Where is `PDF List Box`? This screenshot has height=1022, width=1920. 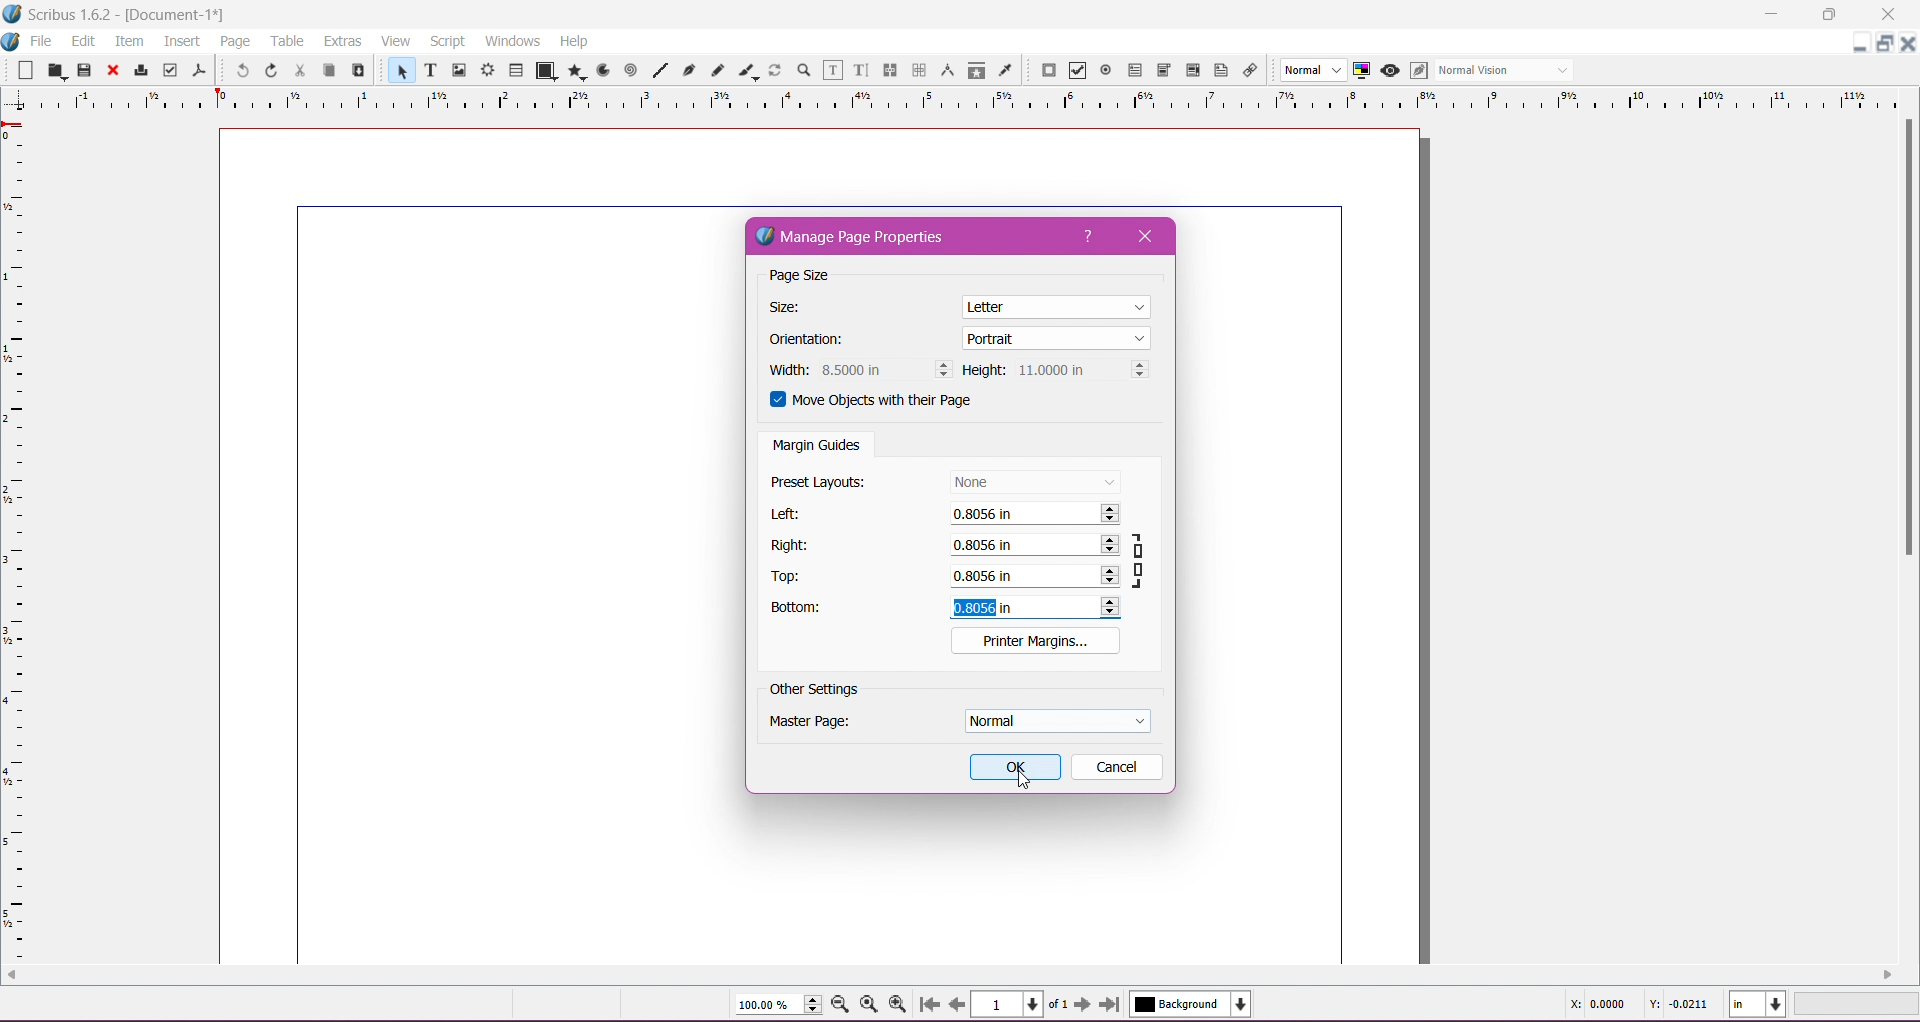 PDF List Box is located at coordinates (1193, 70).